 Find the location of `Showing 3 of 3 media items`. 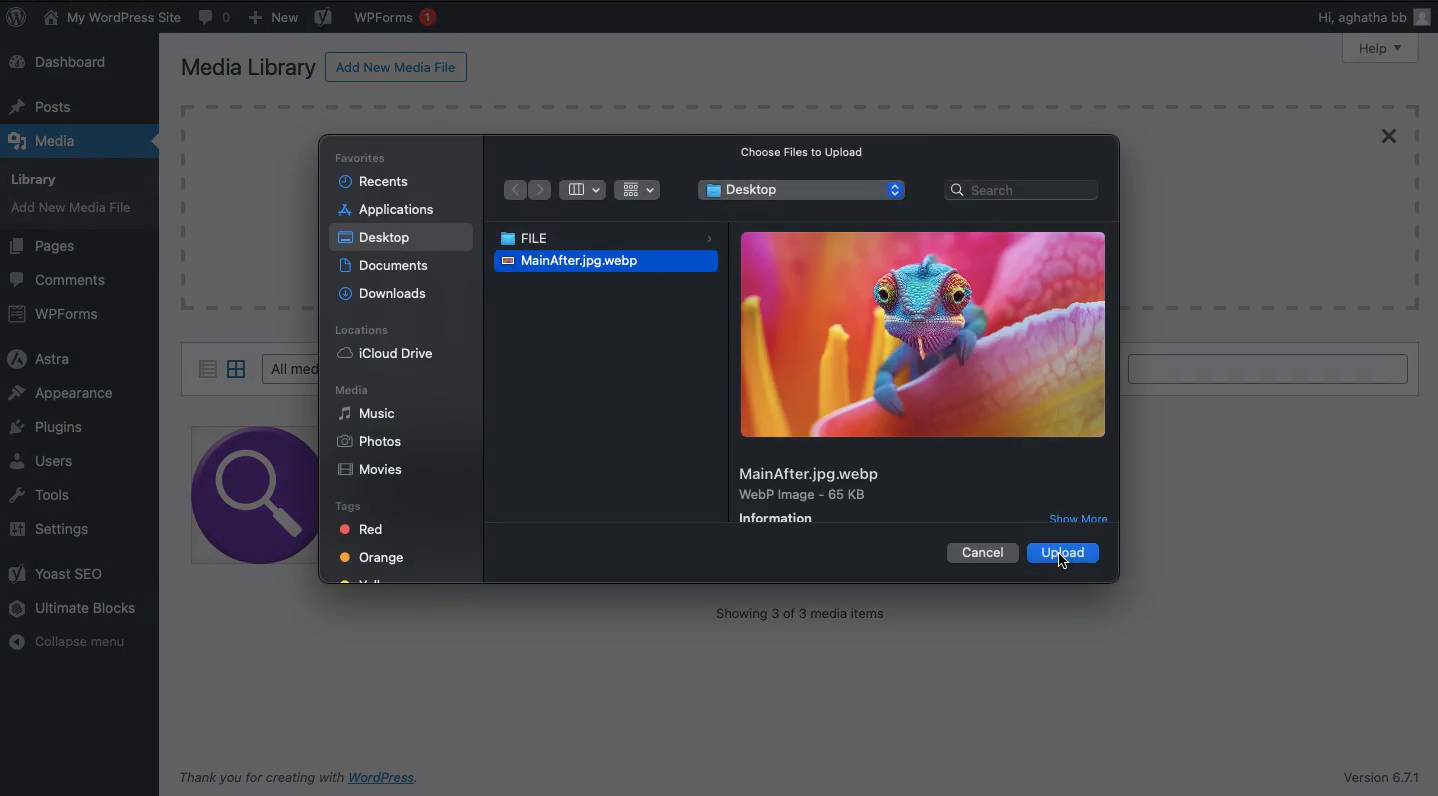

Showing 3 of 3 media items is located at coordinates (800, 614).